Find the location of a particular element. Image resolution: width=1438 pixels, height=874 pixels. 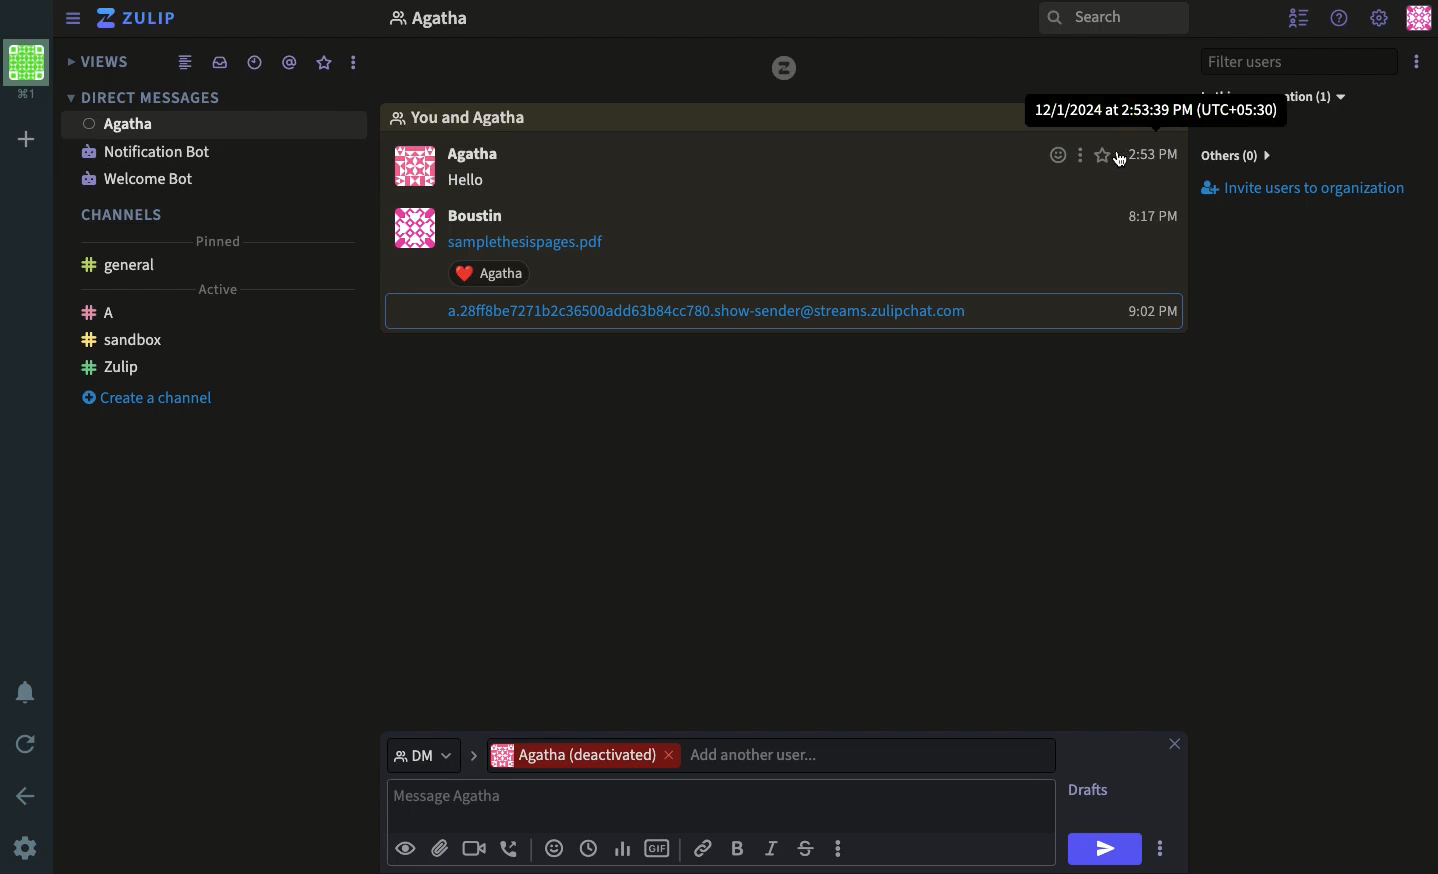

Welcome bot is located at coordinates (141, 179).